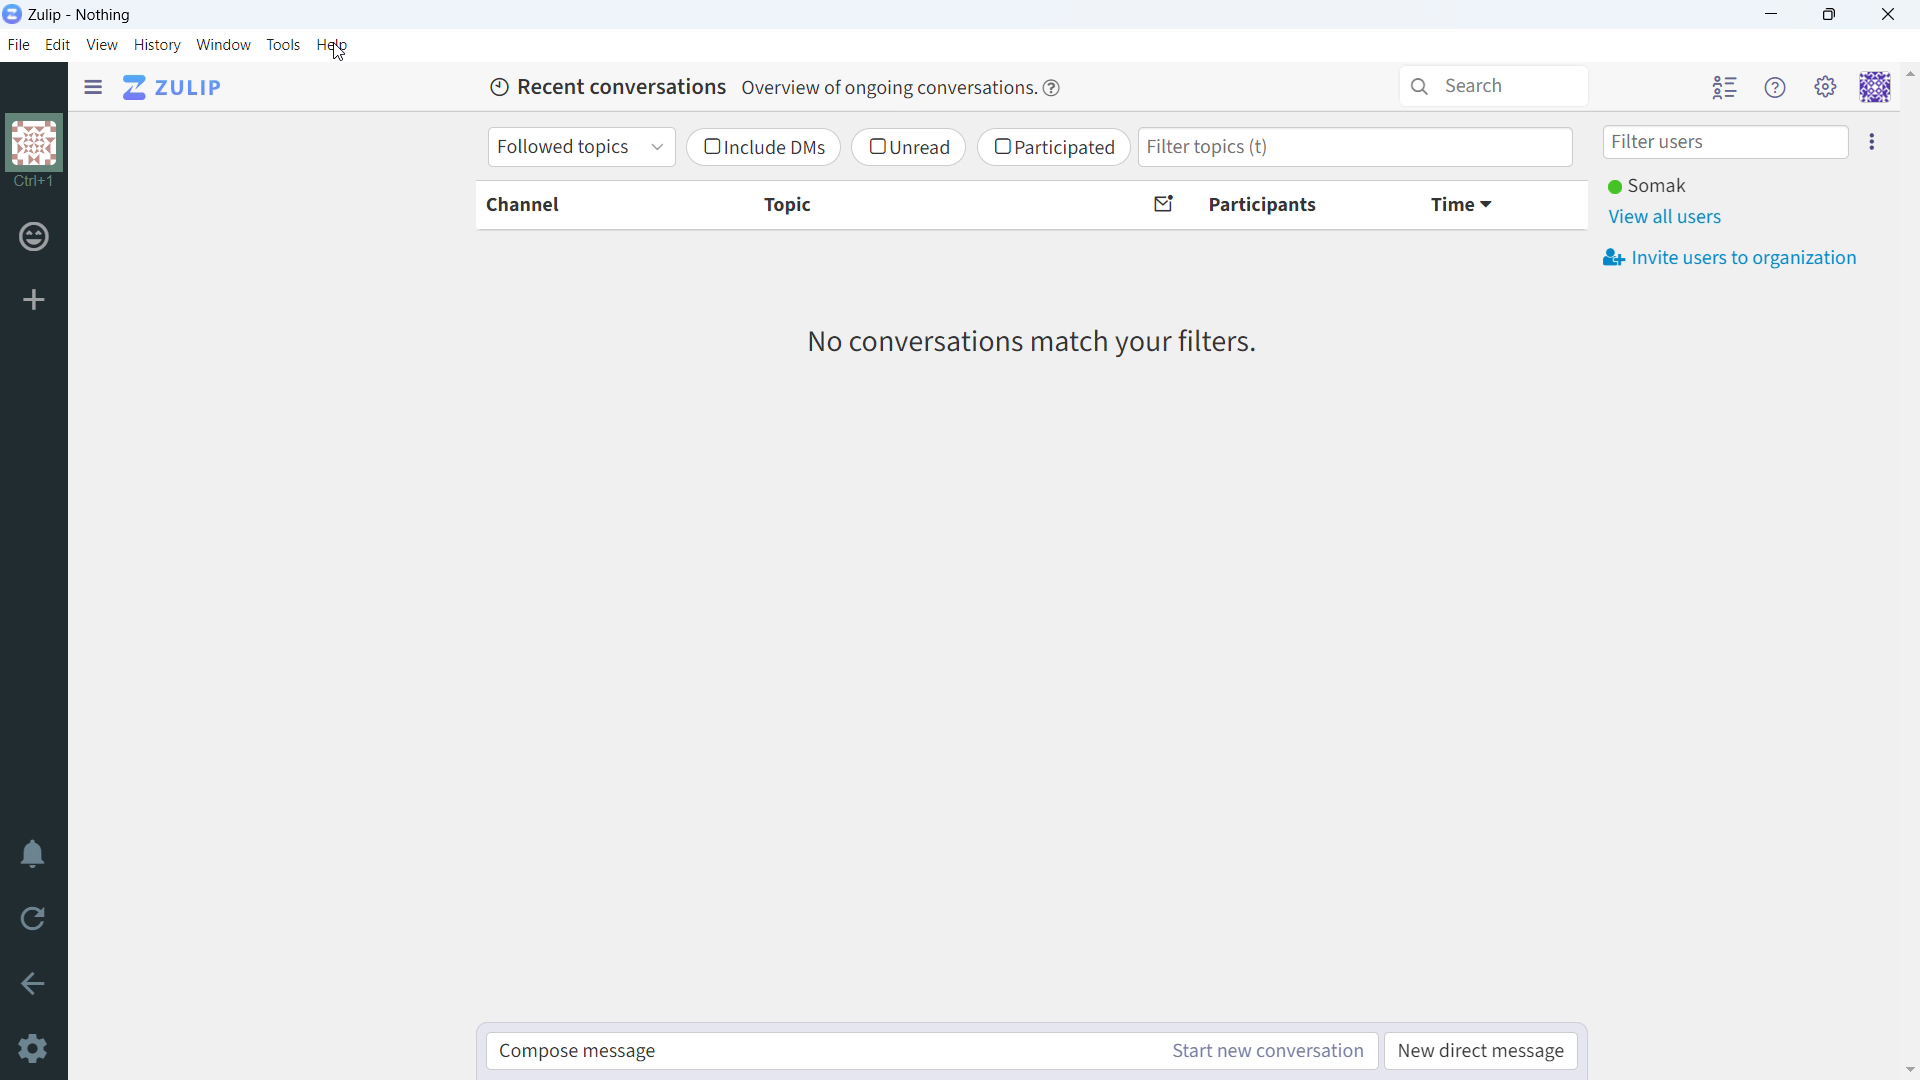 This screenshot has width=1920, height=1080. I want to click on help, so click(333, 44).